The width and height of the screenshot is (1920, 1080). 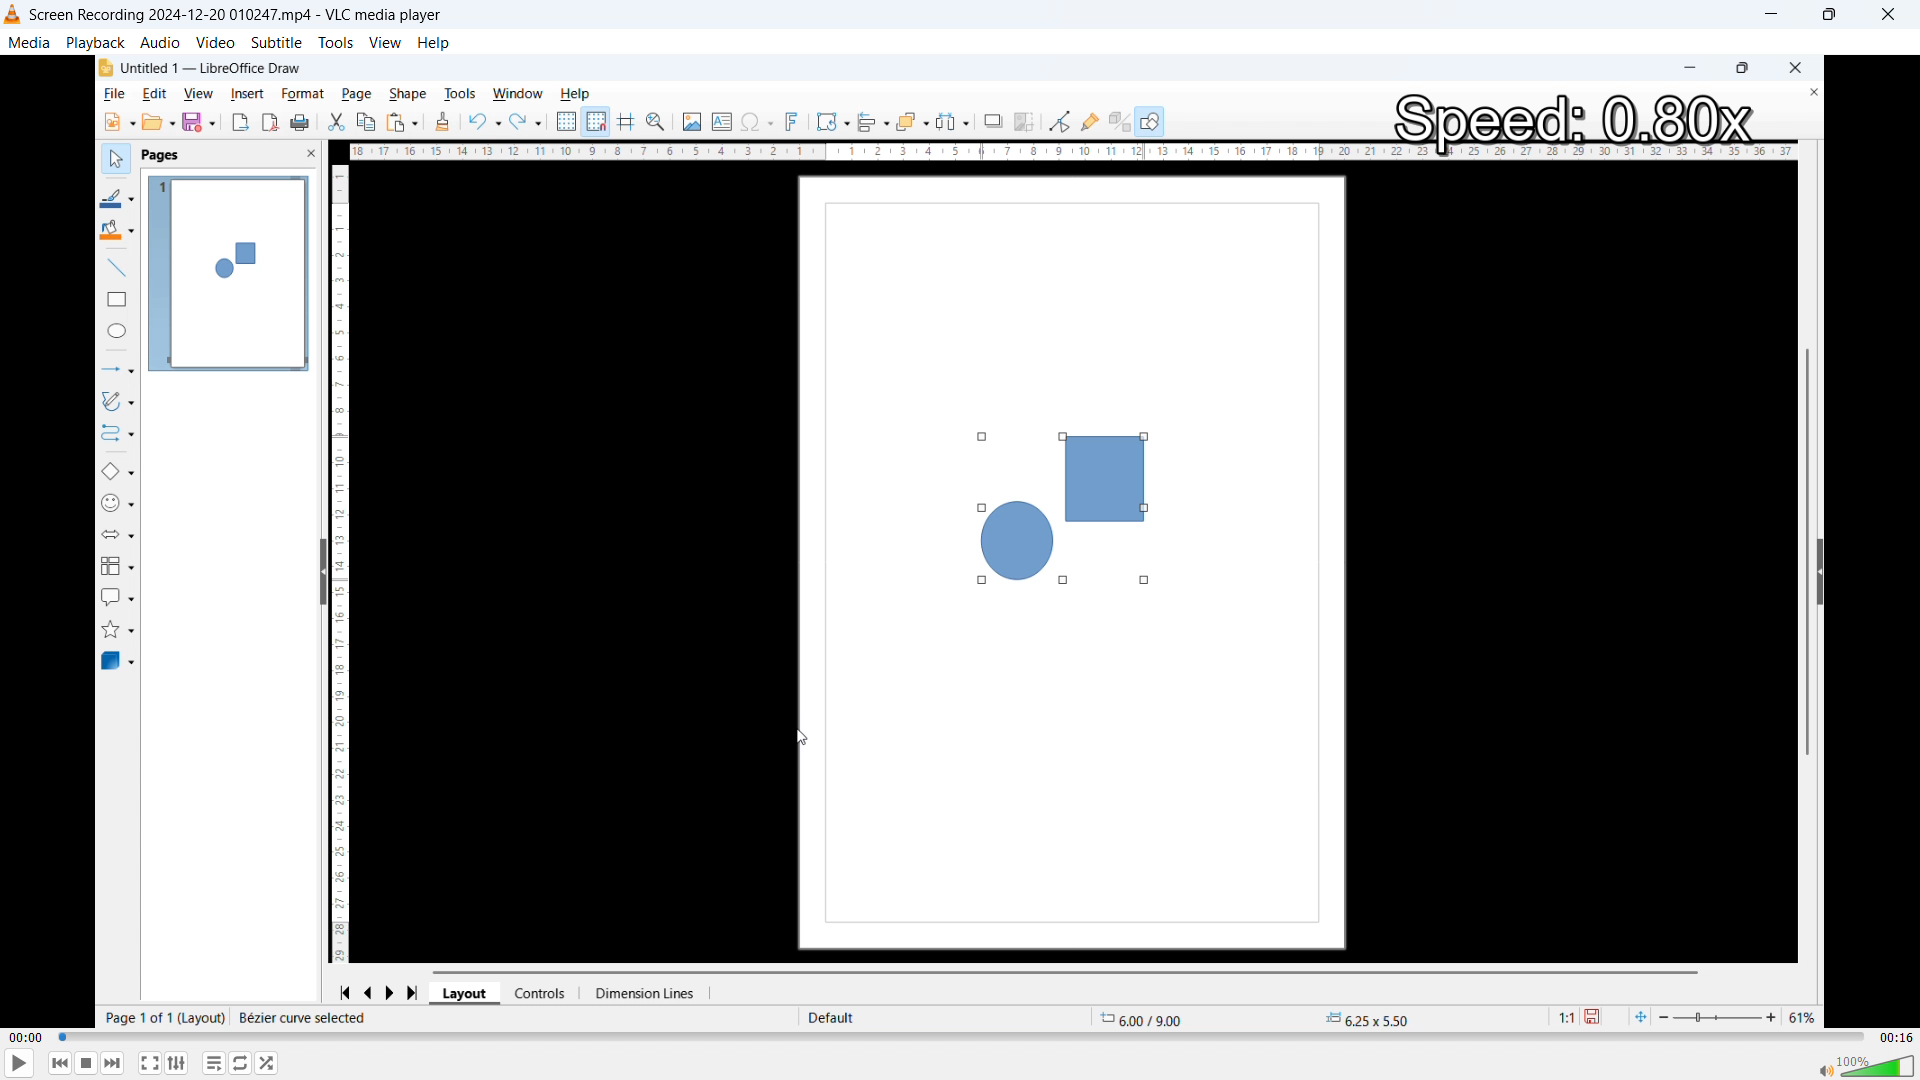 What do you see at coordinates (336, 42) in the screenshot?
I see `Tools ` at bounding box center [336, 42].